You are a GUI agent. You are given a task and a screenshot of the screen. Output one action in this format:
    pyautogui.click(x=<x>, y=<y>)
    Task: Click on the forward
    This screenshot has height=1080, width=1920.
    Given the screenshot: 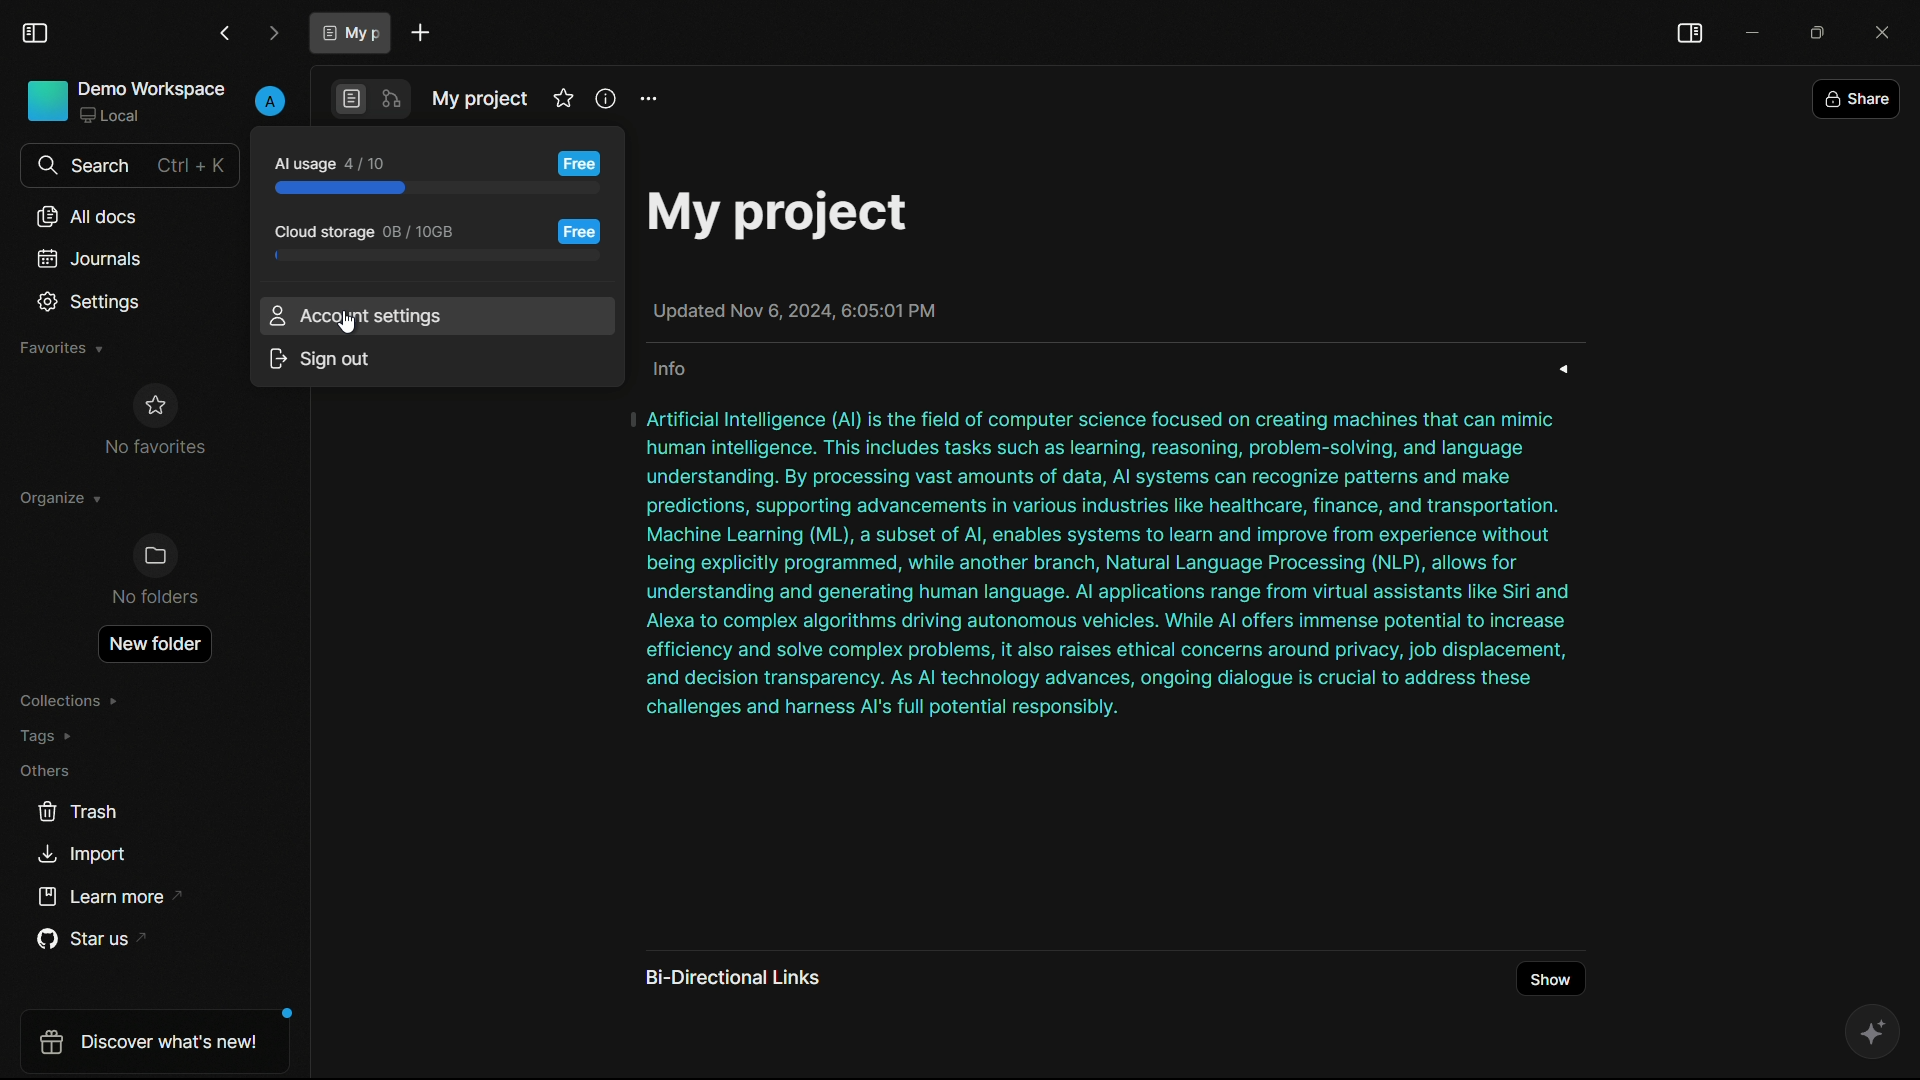 What is the action you would take?
    pyautogui.click(x=273, y=34)
    